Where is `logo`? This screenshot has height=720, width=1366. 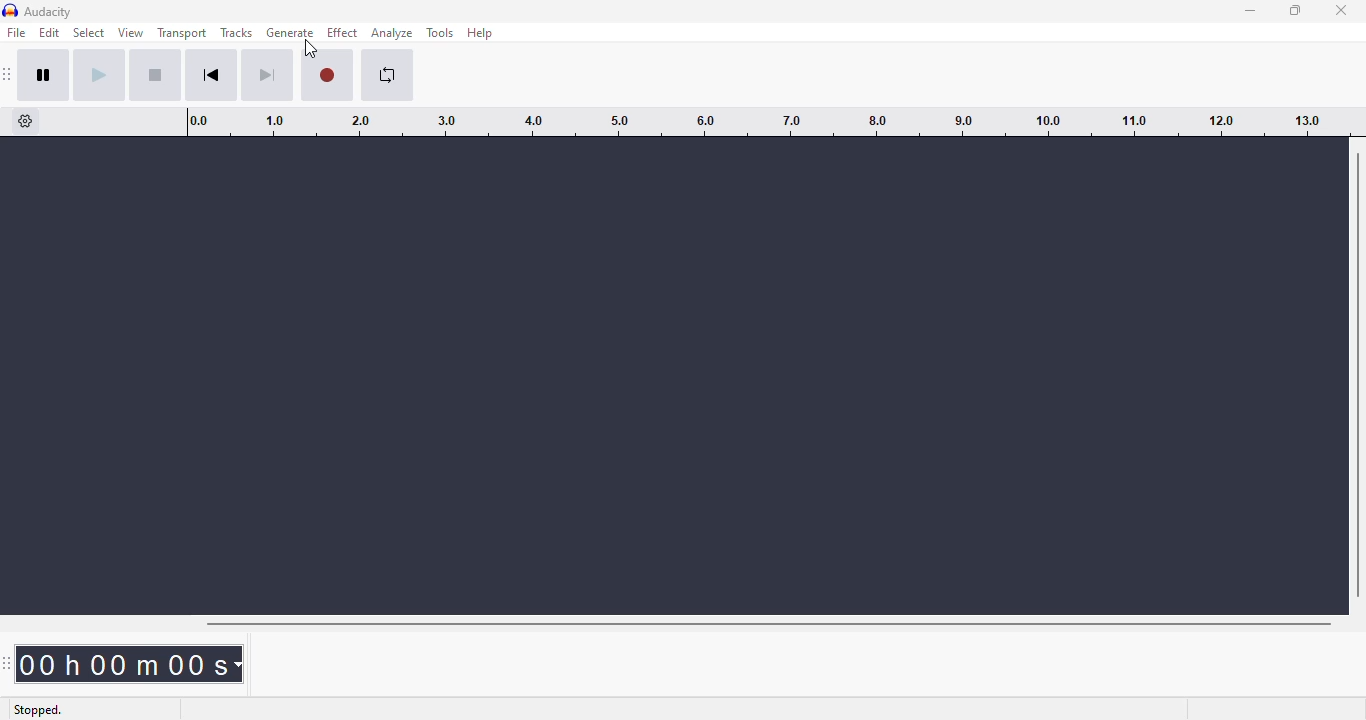
logo is located at coordinates (10, 10).